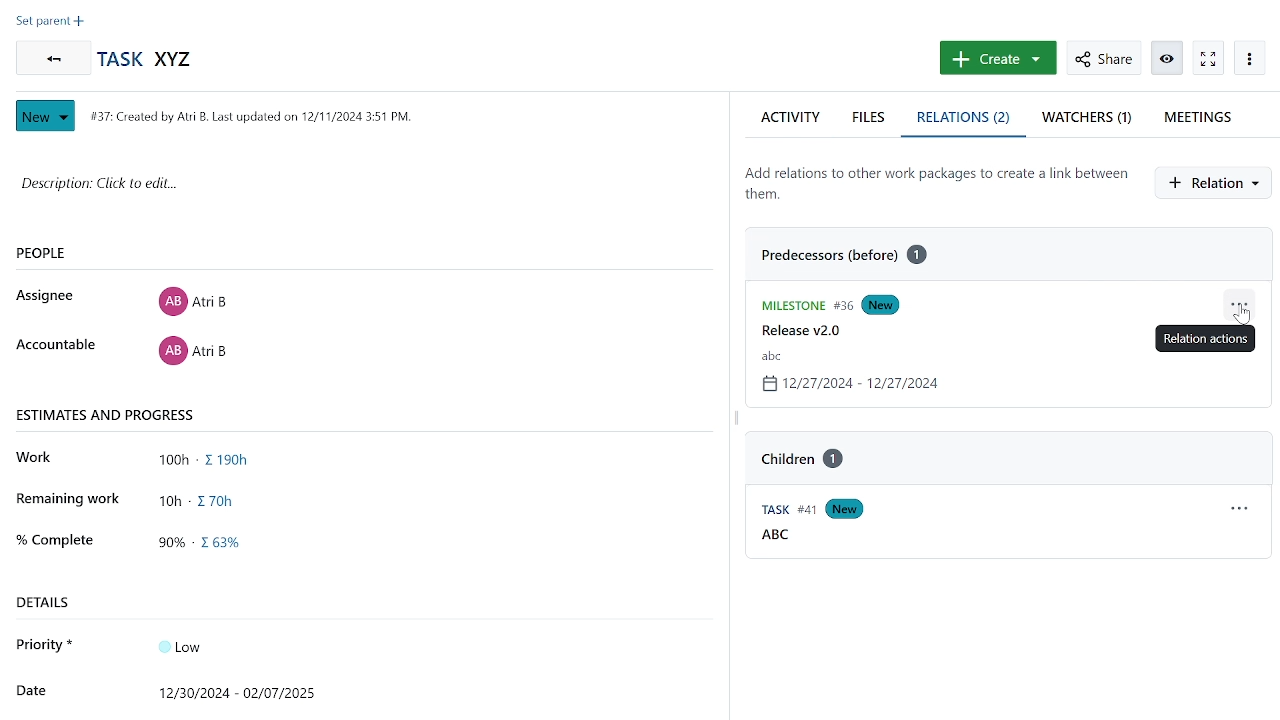 The image size is (1280, 720). Describe the element at coordinates (55, 346) in the screenshot. I see `accountable` at that location.